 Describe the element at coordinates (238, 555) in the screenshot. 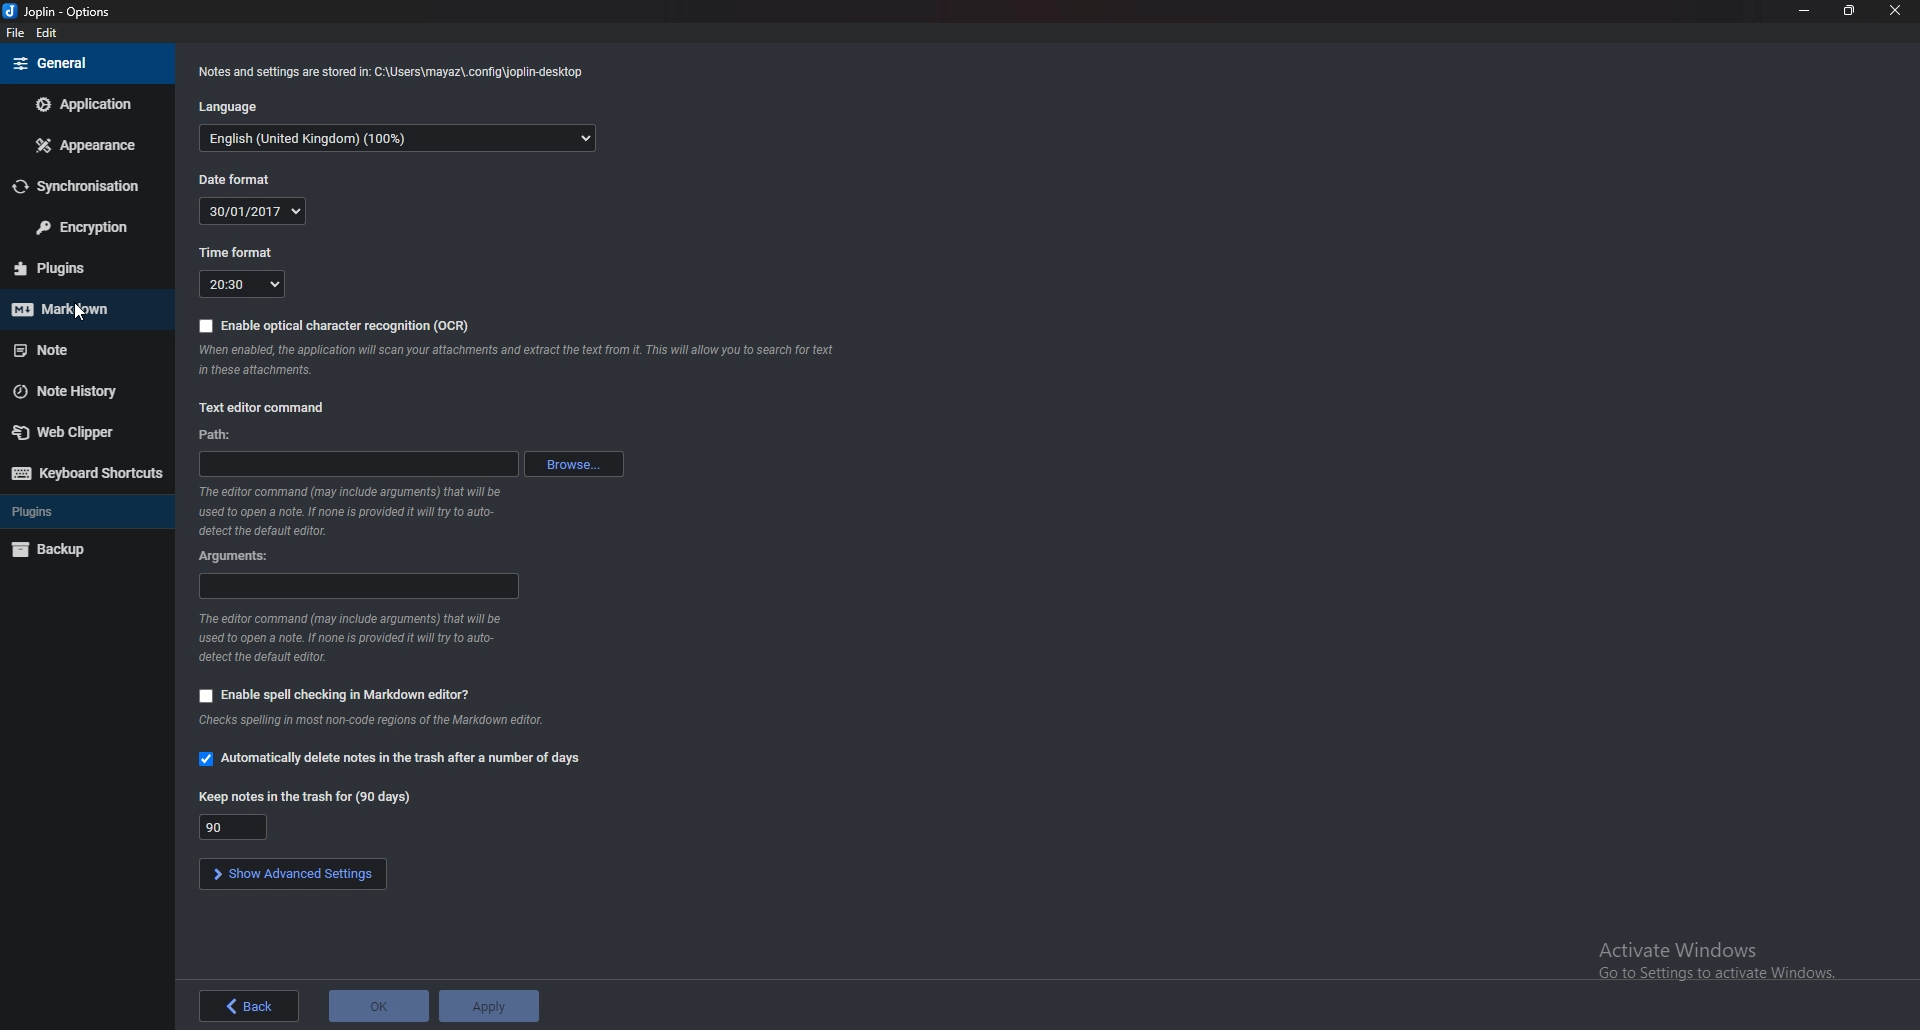

I see `Arguments` at that location.